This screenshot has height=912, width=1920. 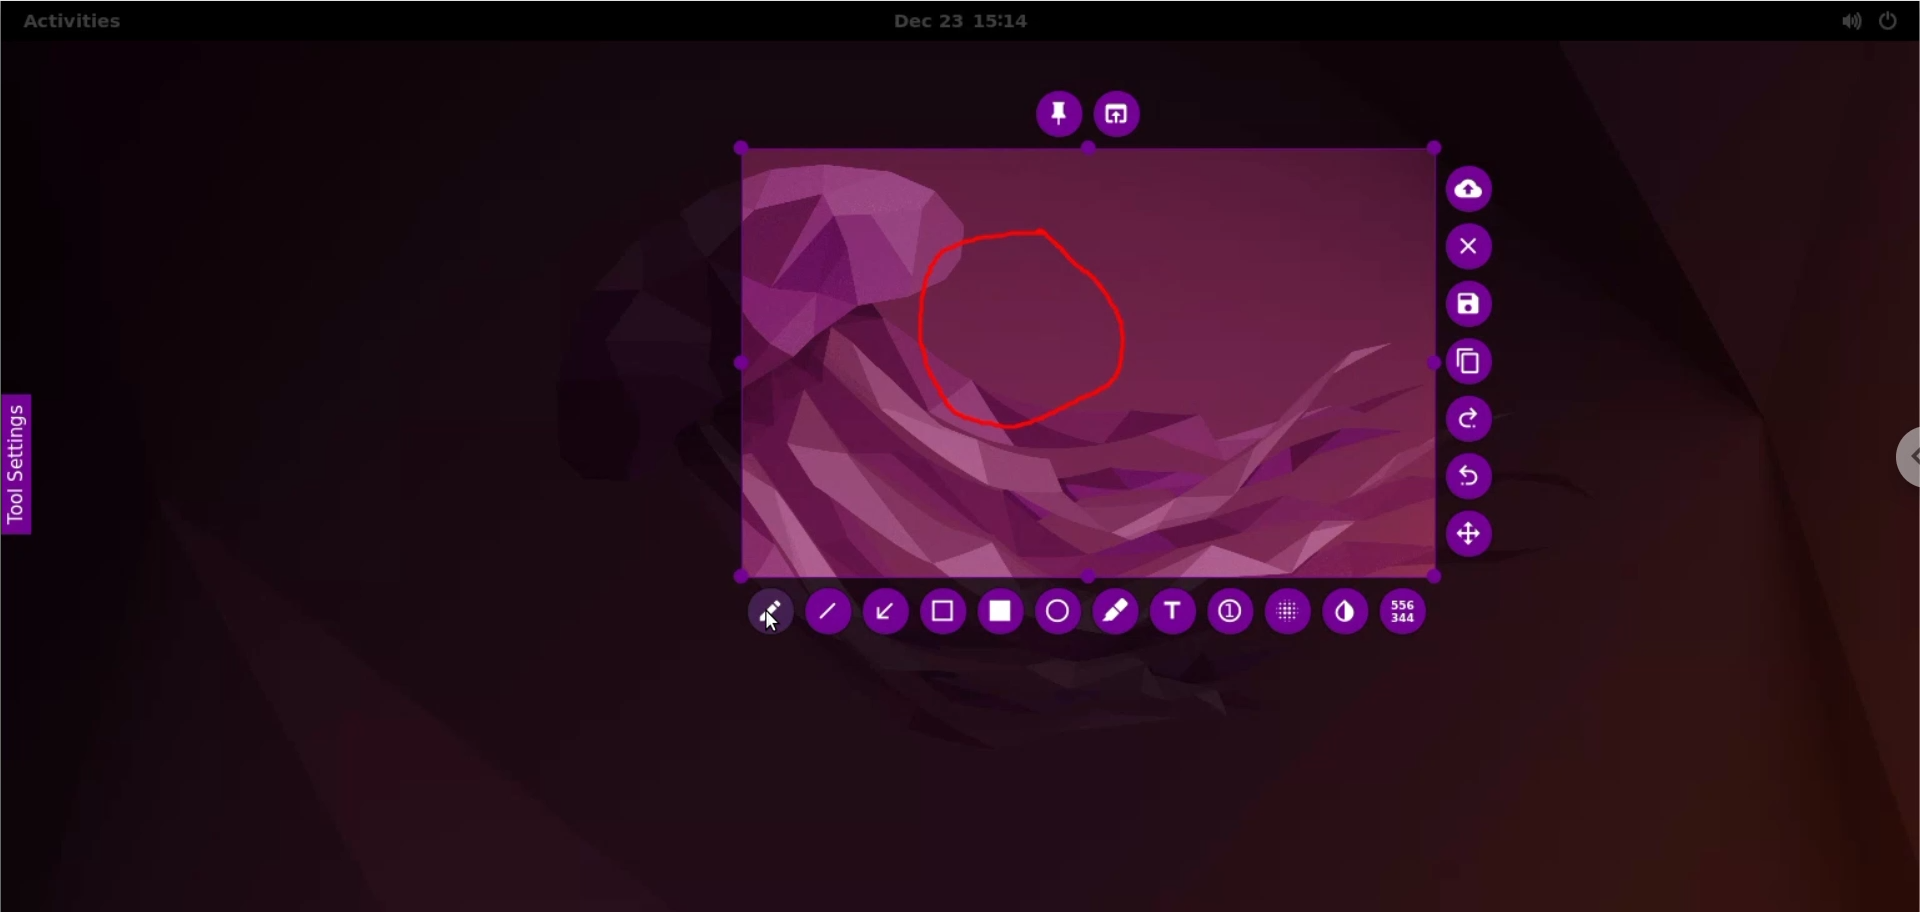 I want to click on inverter tool, so click(x=1342, y=618).